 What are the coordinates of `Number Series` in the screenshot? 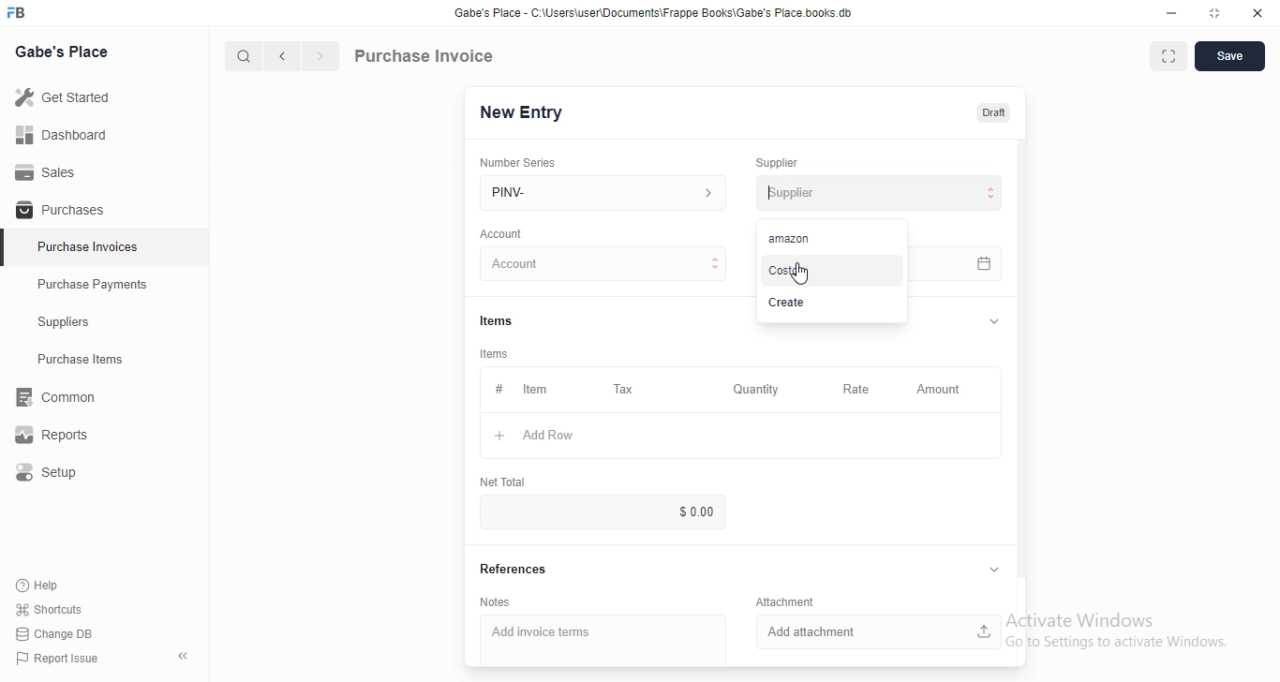 It's located at (518, 163).